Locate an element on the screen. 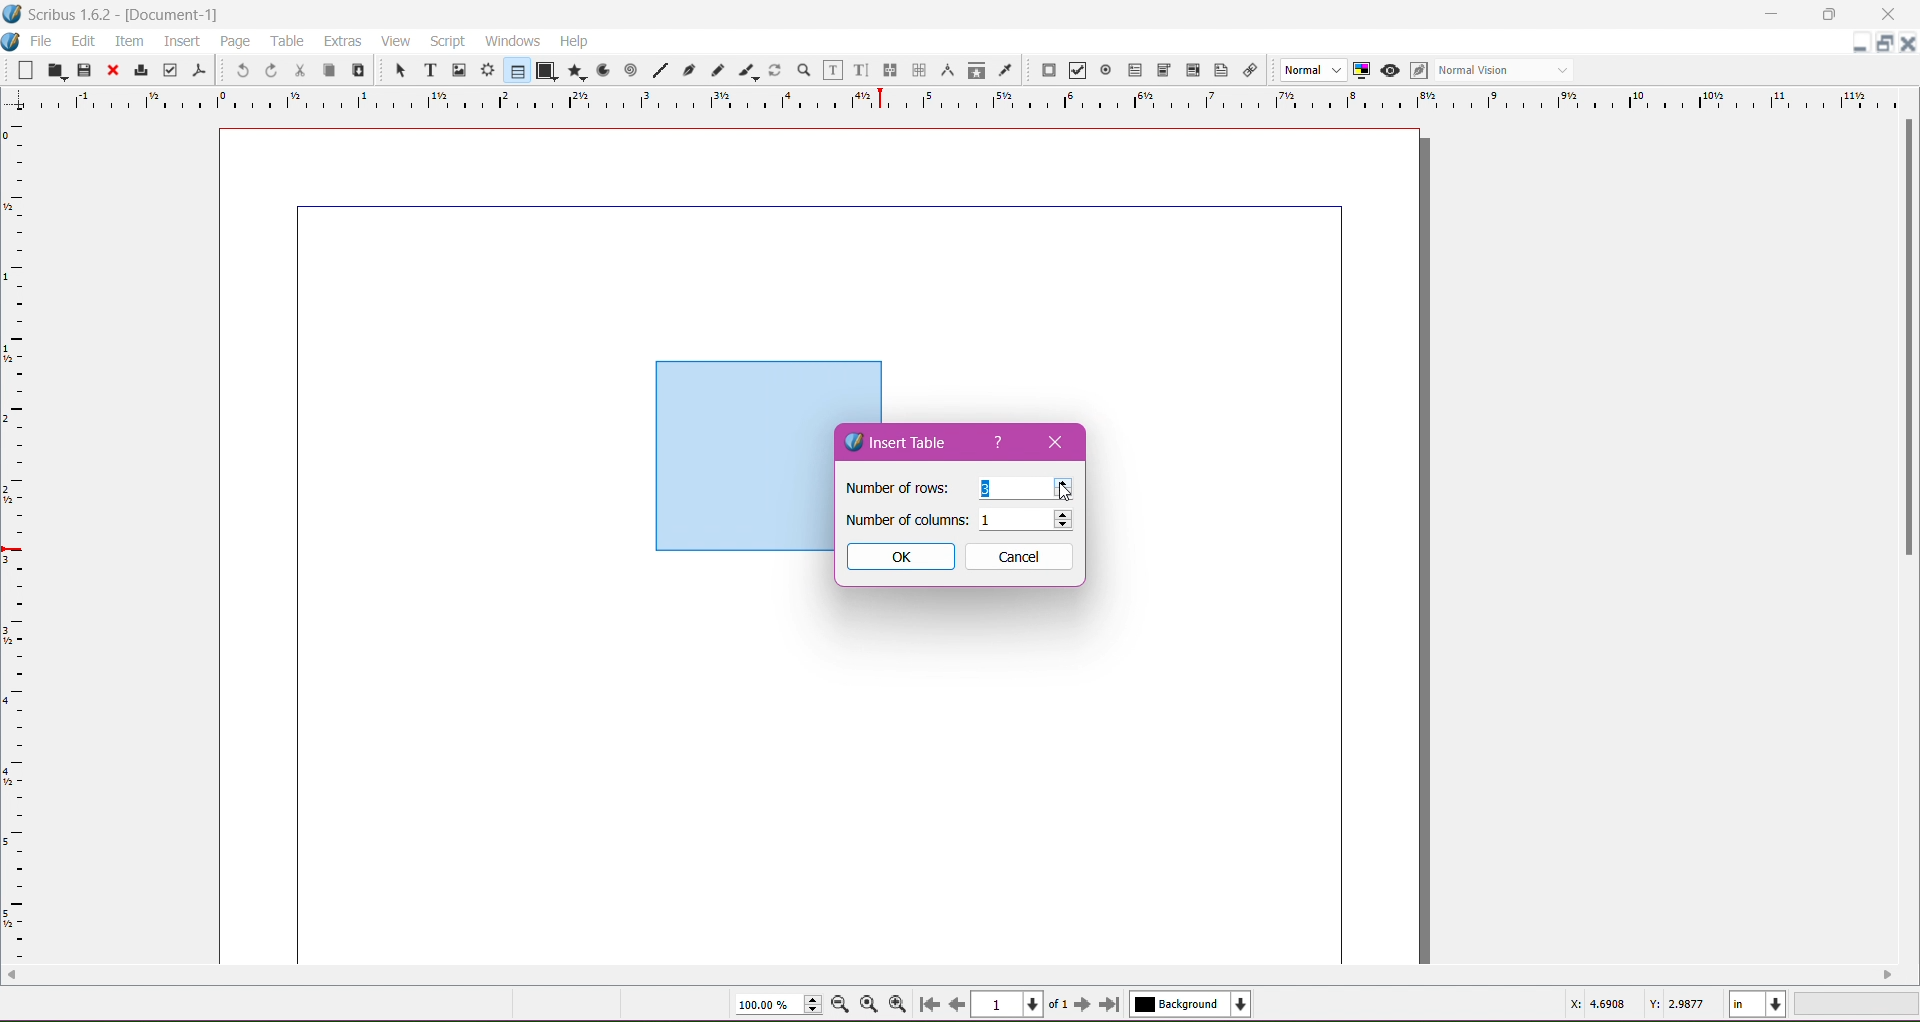 The image size is (1920, 1022). Measurements is located at coordinates (945, 71).